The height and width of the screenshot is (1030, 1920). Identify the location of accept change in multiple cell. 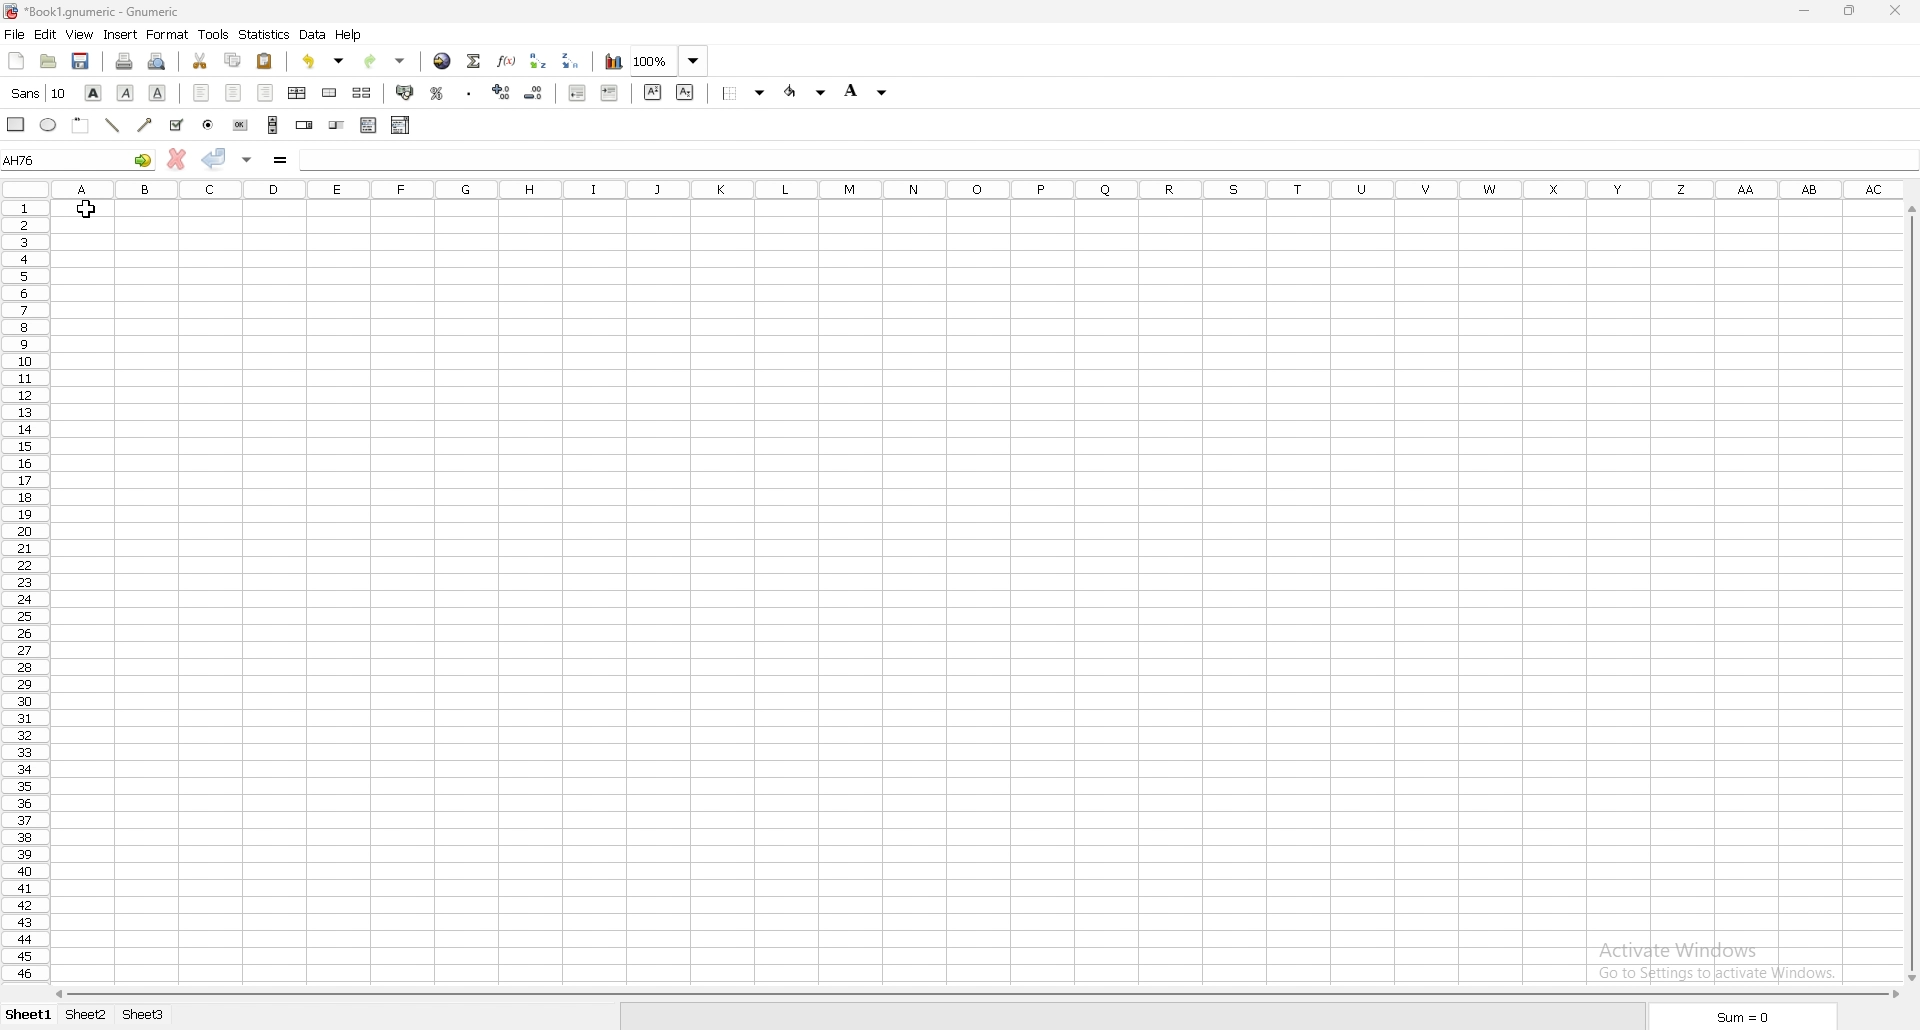
(247, 160).